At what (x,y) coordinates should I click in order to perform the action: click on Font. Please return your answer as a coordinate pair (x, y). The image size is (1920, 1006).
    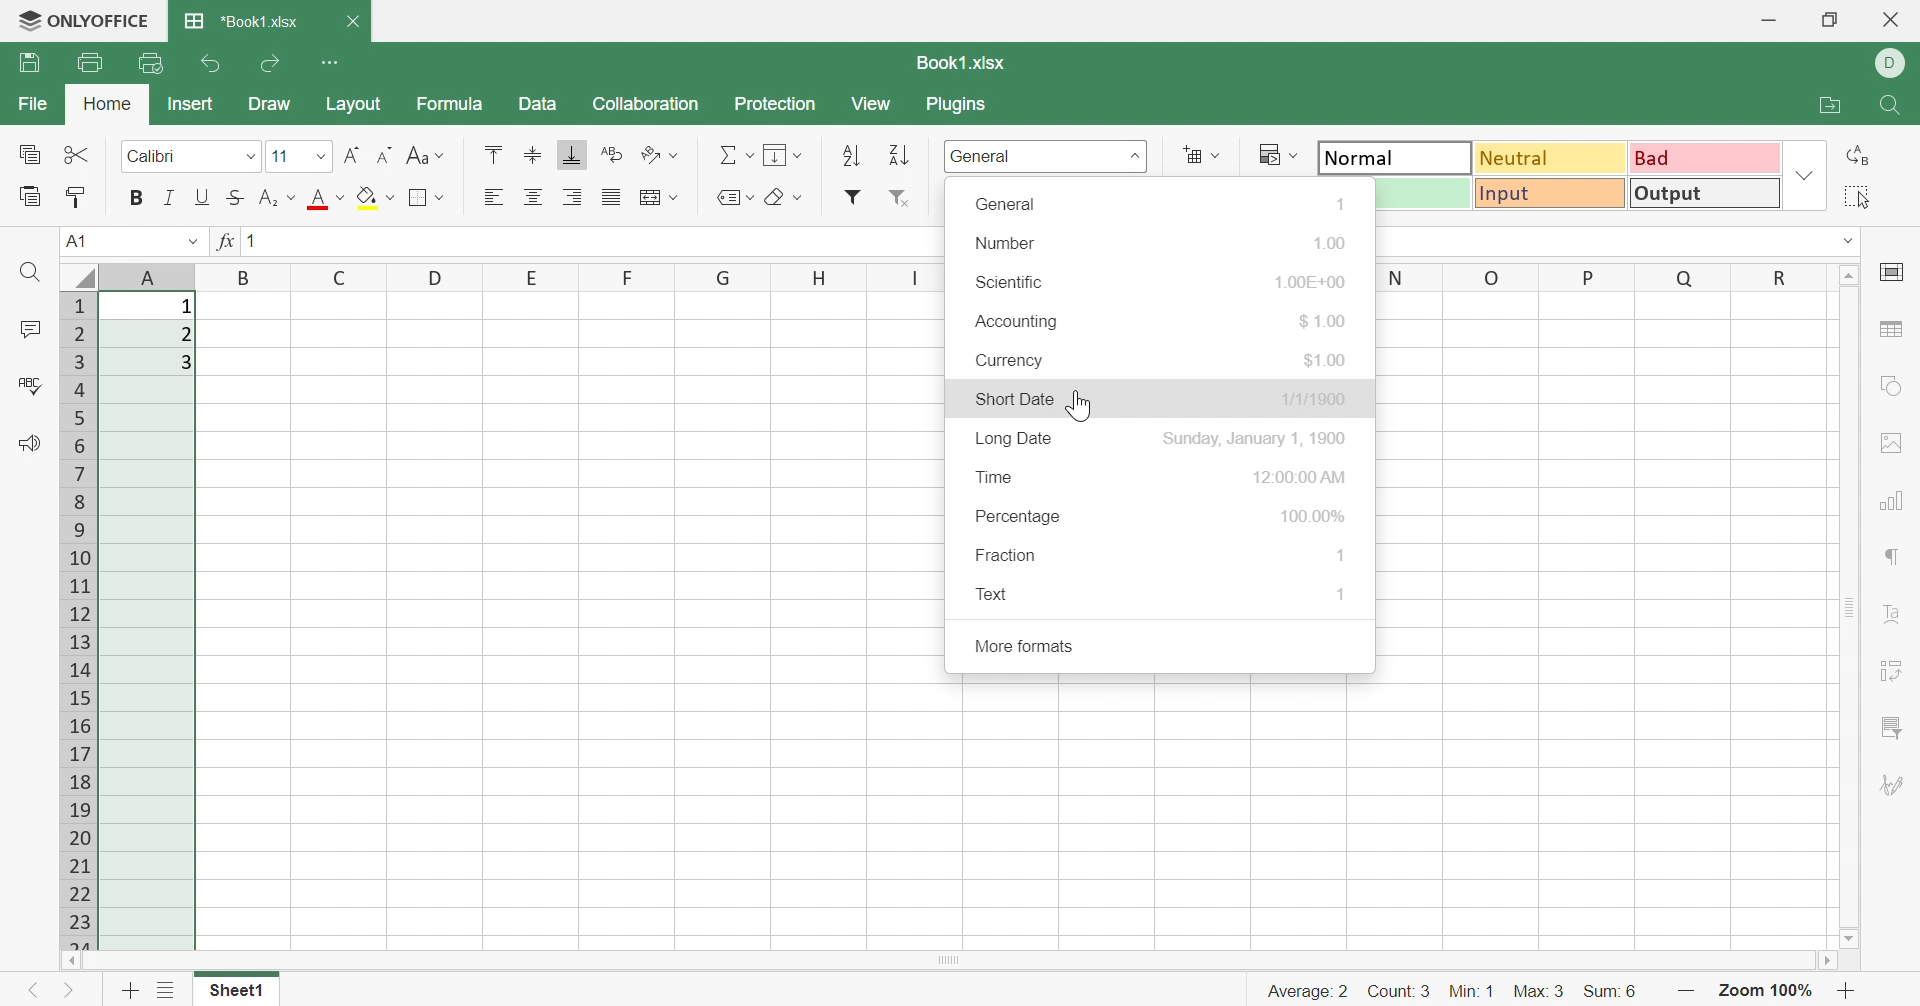
    Looking at the image, I should click on (193, 156).